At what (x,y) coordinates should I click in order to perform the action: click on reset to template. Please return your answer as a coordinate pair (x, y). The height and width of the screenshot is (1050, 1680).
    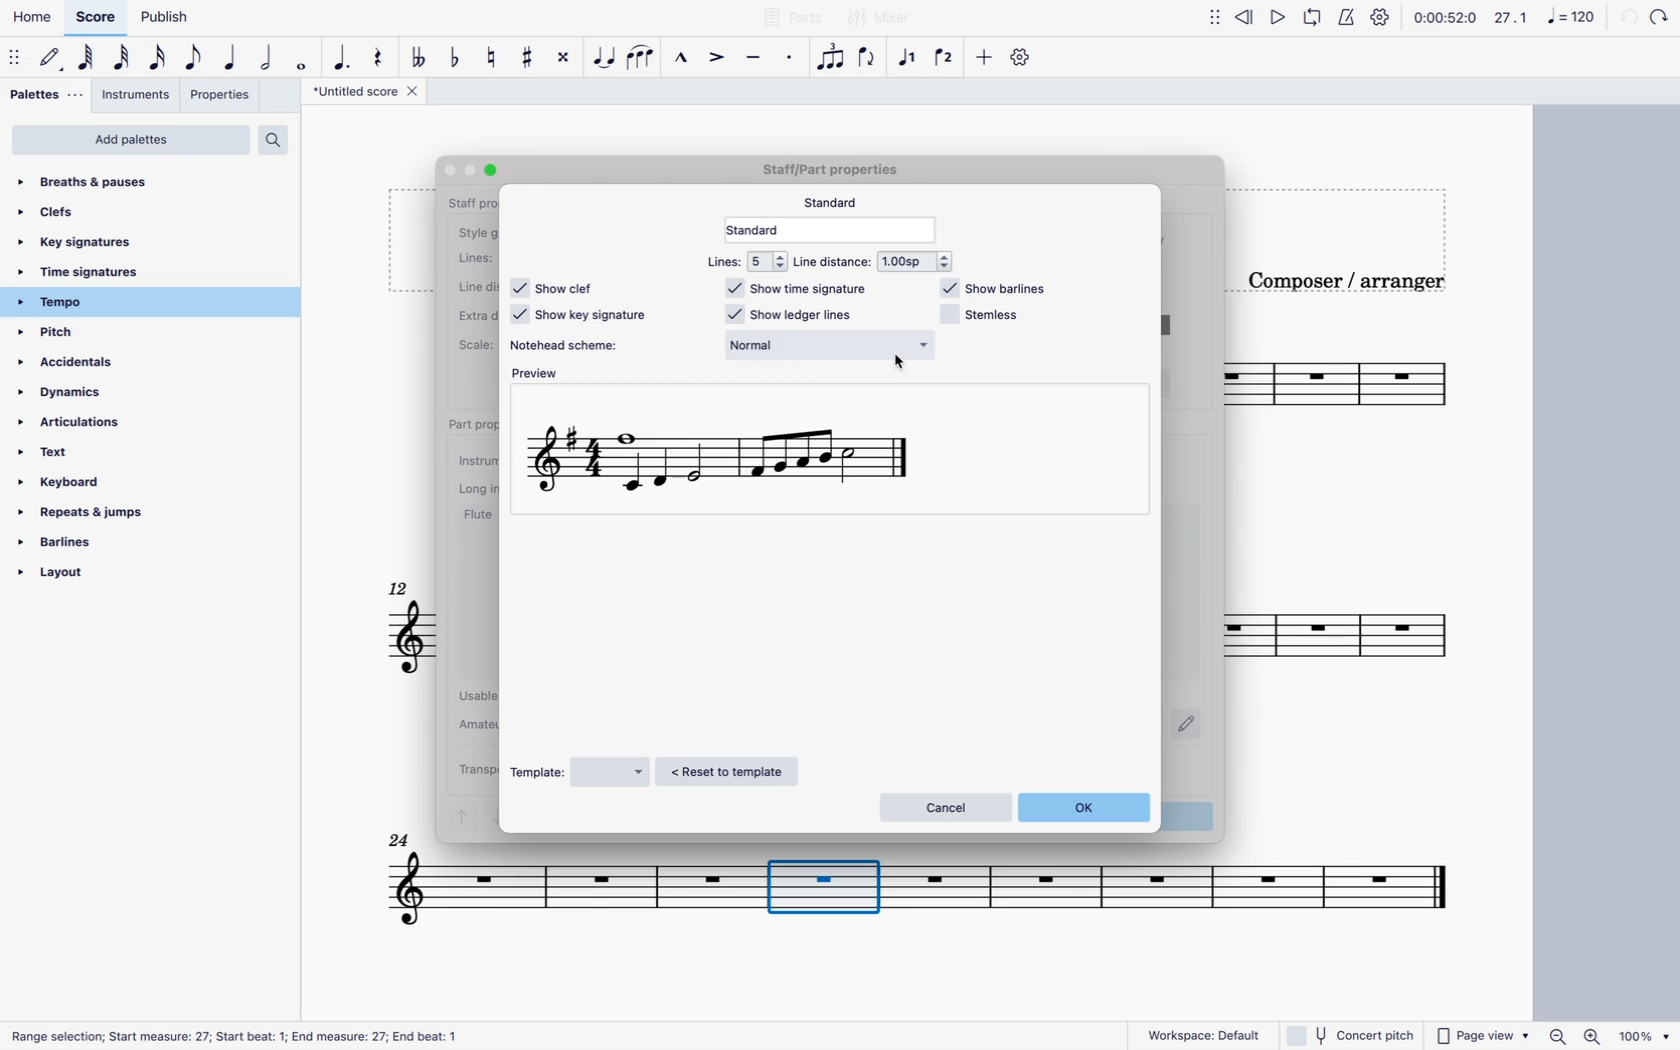
    Looking at the image, I should click on (734, 772).